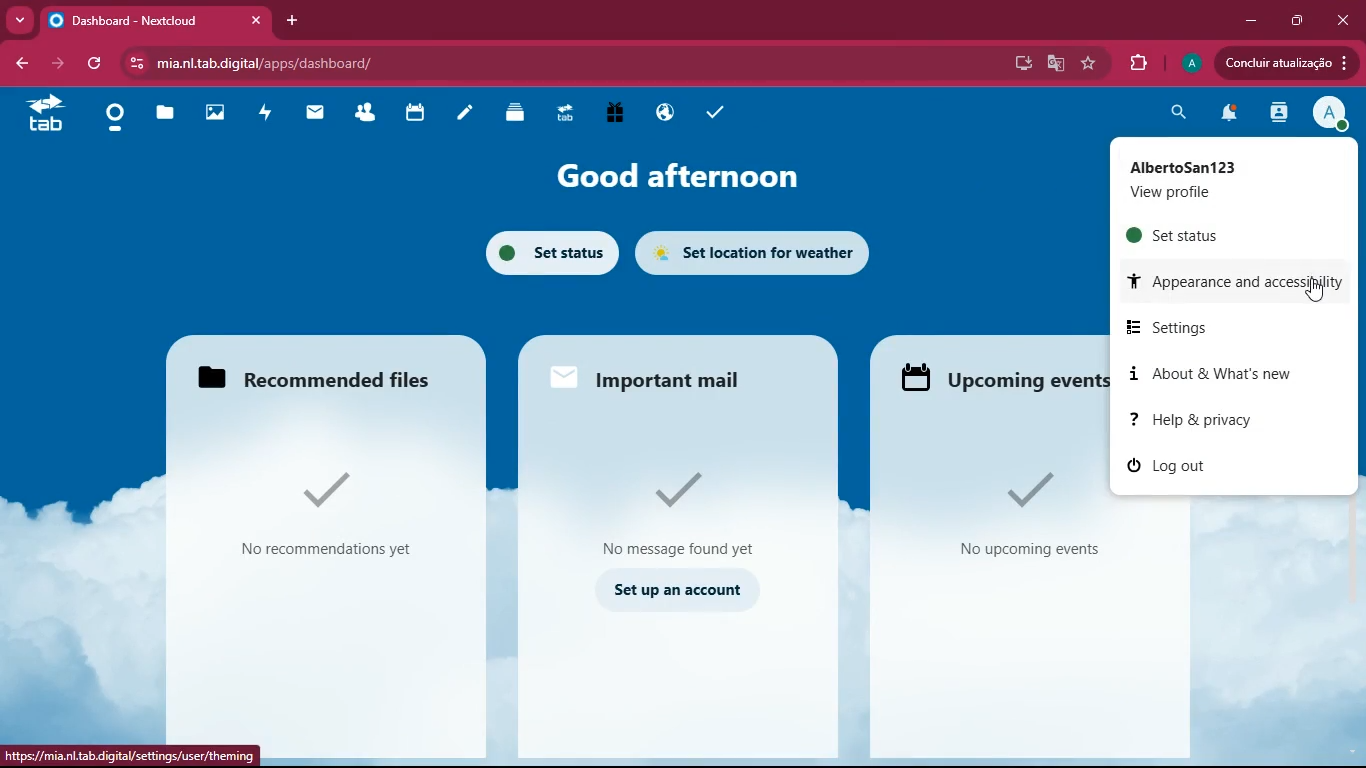  I want to click on bacj, so click(20, 66).